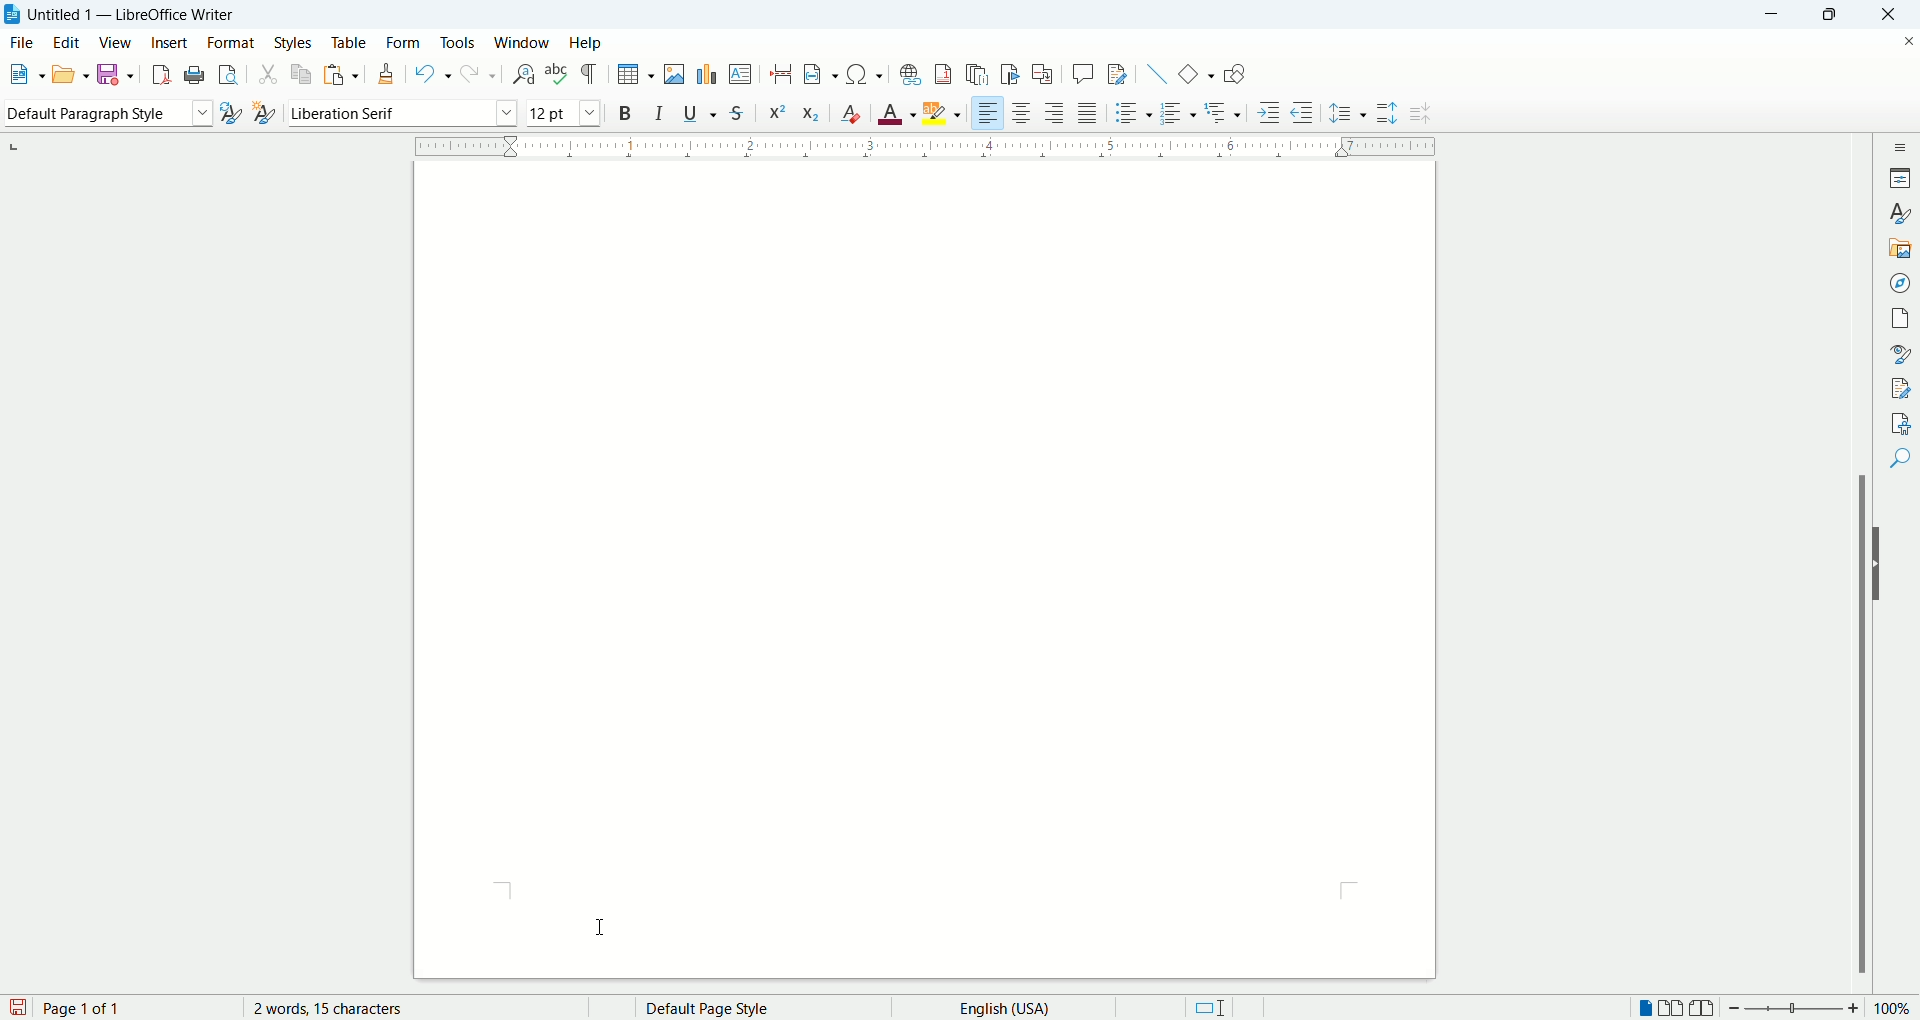  What do you see at coordinates (1209, 1008) in the screenshot?
I see `standard selection` at bounding box center [1209, 1008].